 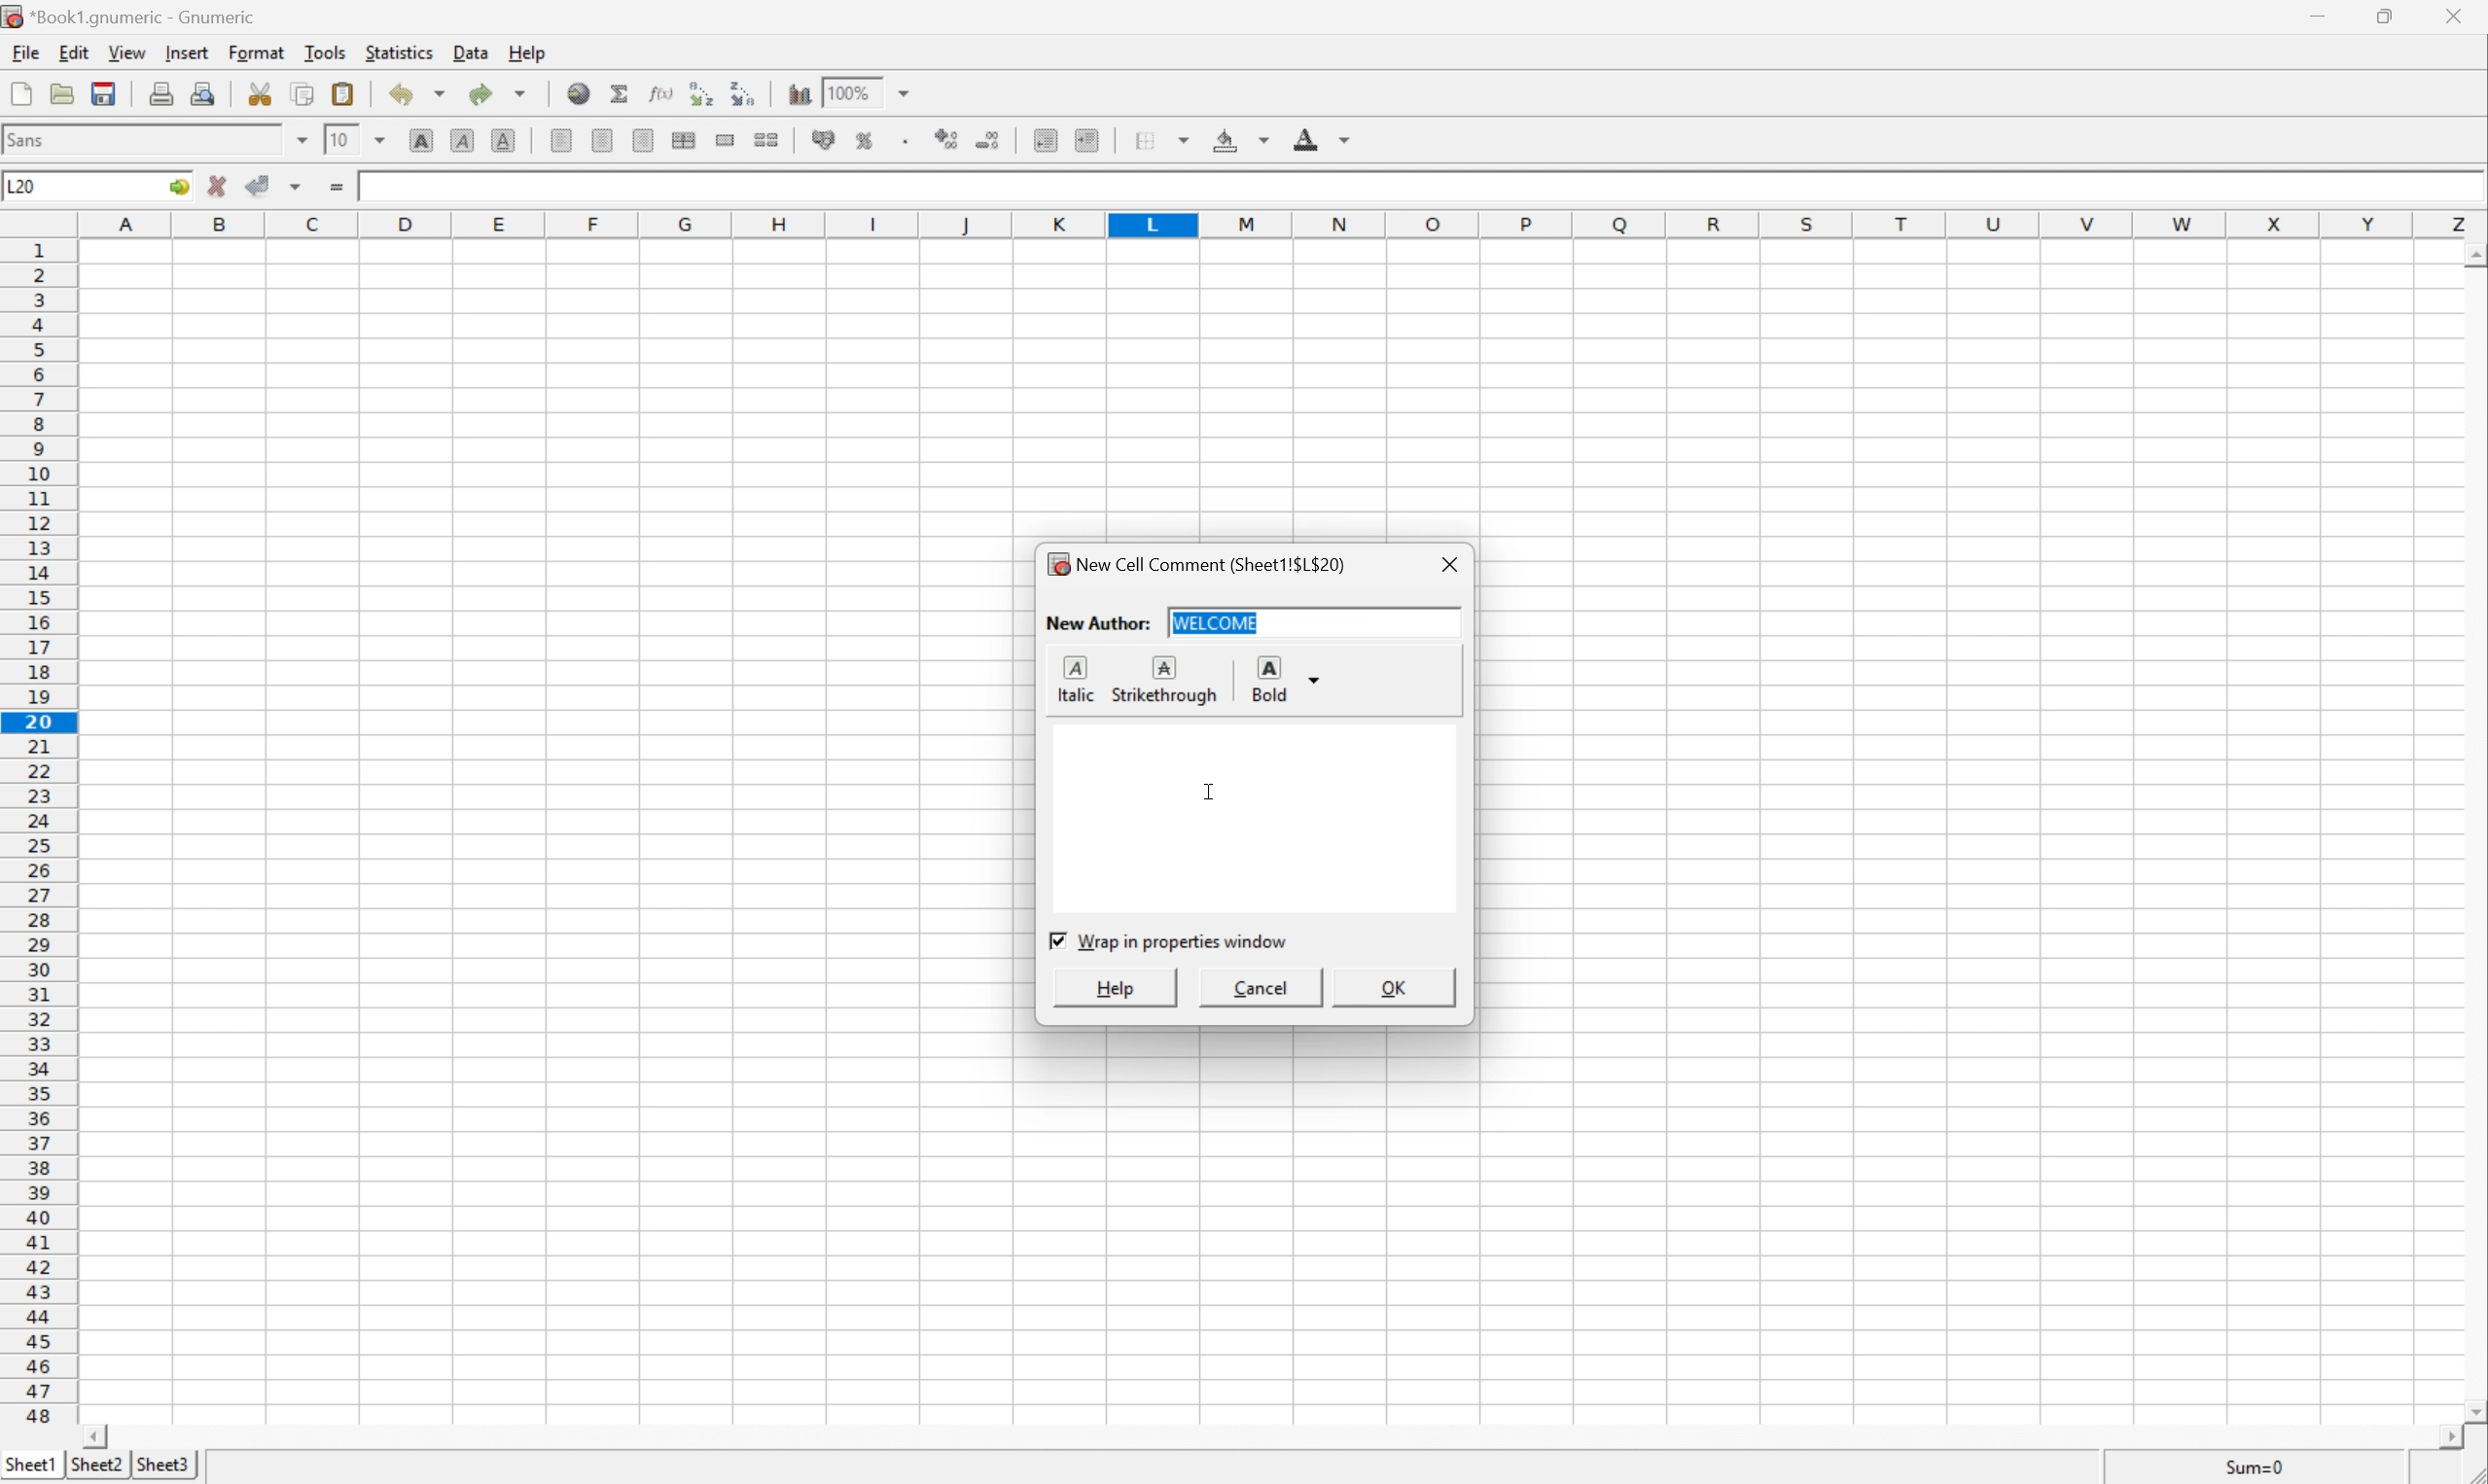 What do you see at coordinates (661, 92) in the screenshot?
I see `Edit function in current cell` at bounding box center [661, 92].